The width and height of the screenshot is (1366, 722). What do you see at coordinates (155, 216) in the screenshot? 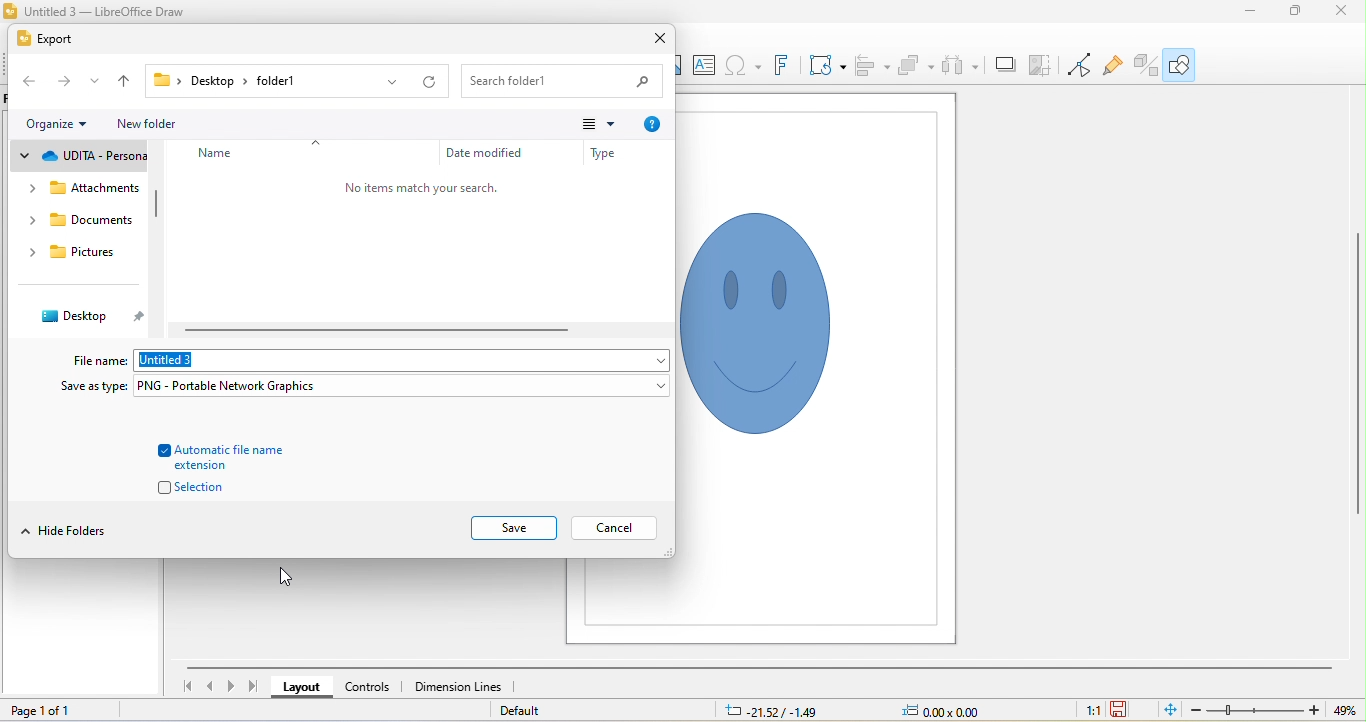
I see `vertical scroll bar` at bounding box center [155, 216].